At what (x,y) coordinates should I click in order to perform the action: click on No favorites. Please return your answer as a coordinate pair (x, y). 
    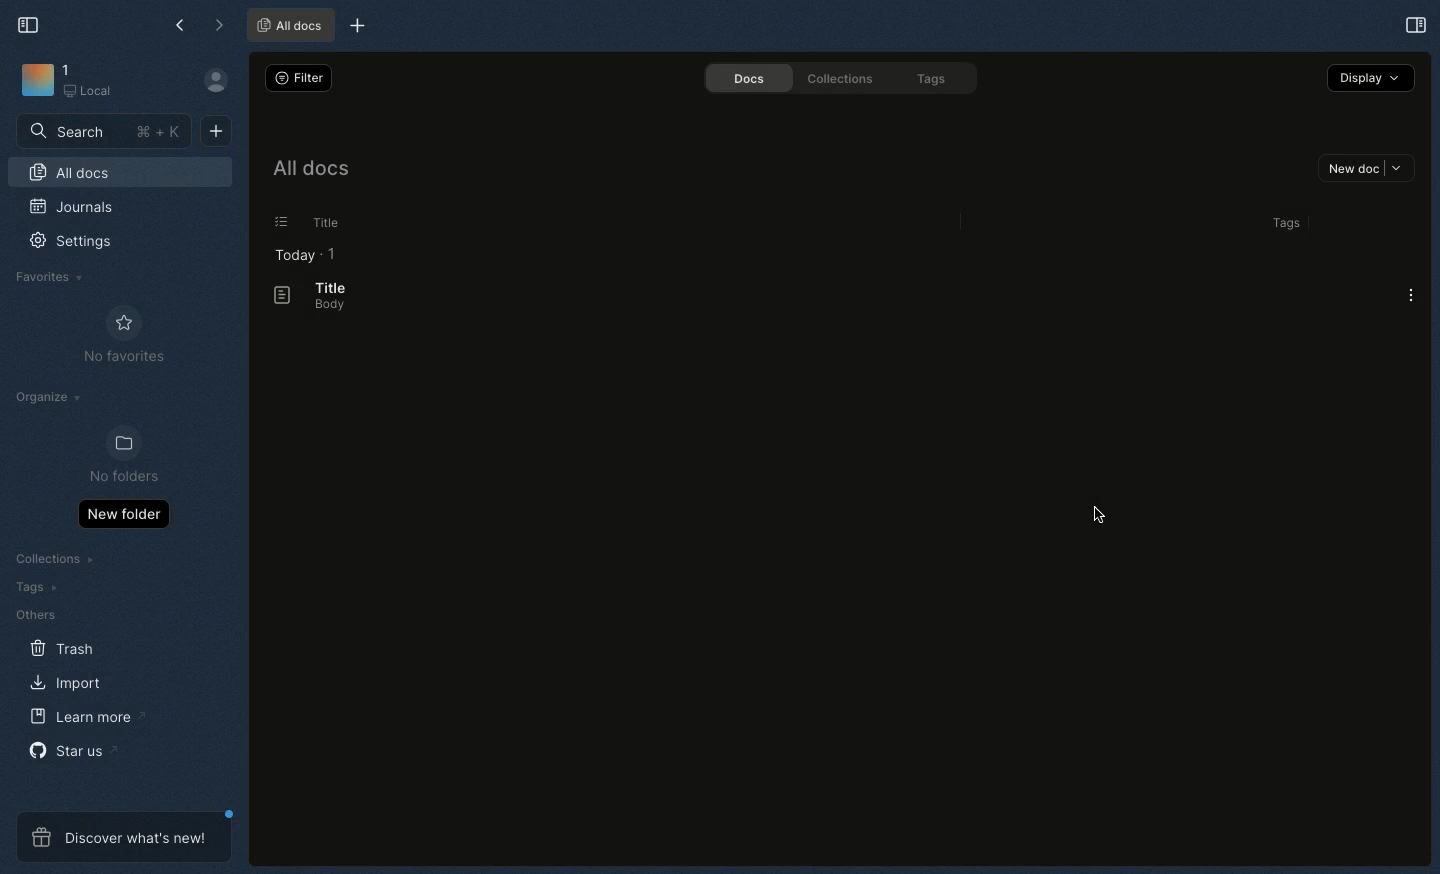
    Looking at the image, I should click on (124, 335).